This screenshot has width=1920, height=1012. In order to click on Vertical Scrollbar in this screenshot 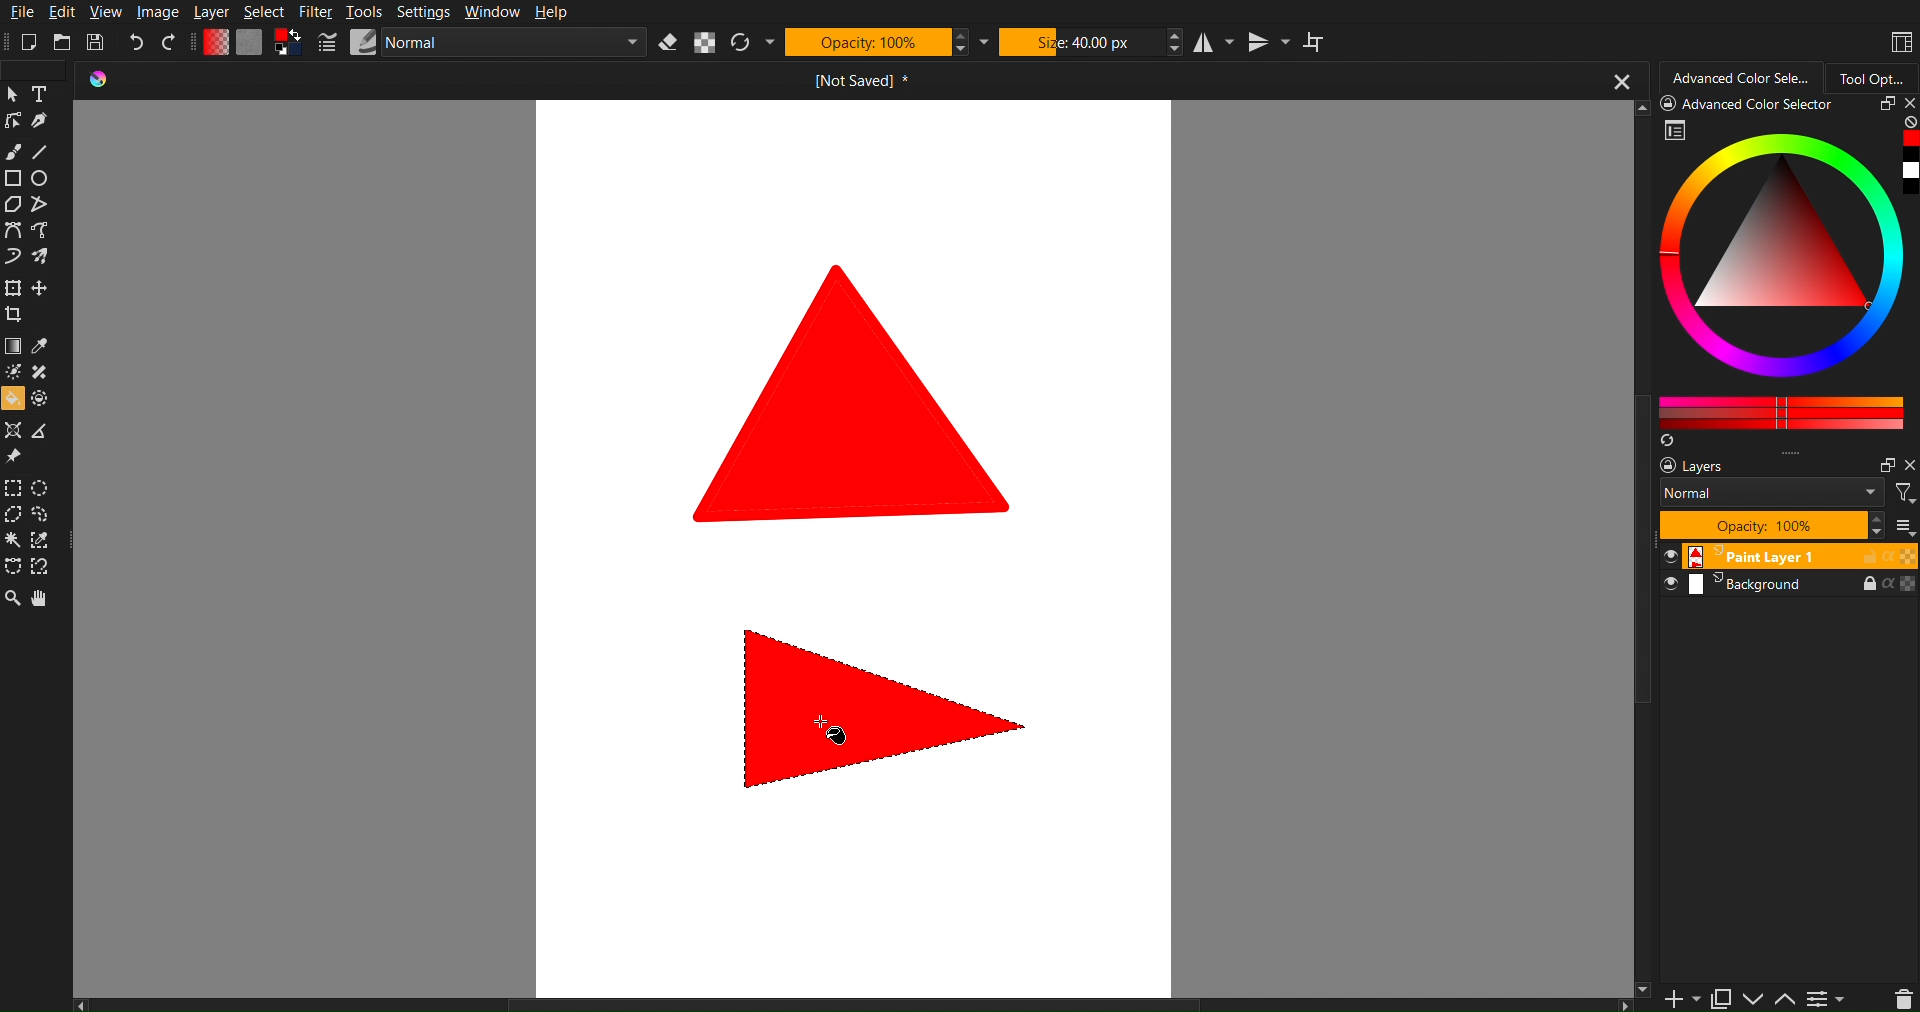, I will do `click(1644, 799)`.